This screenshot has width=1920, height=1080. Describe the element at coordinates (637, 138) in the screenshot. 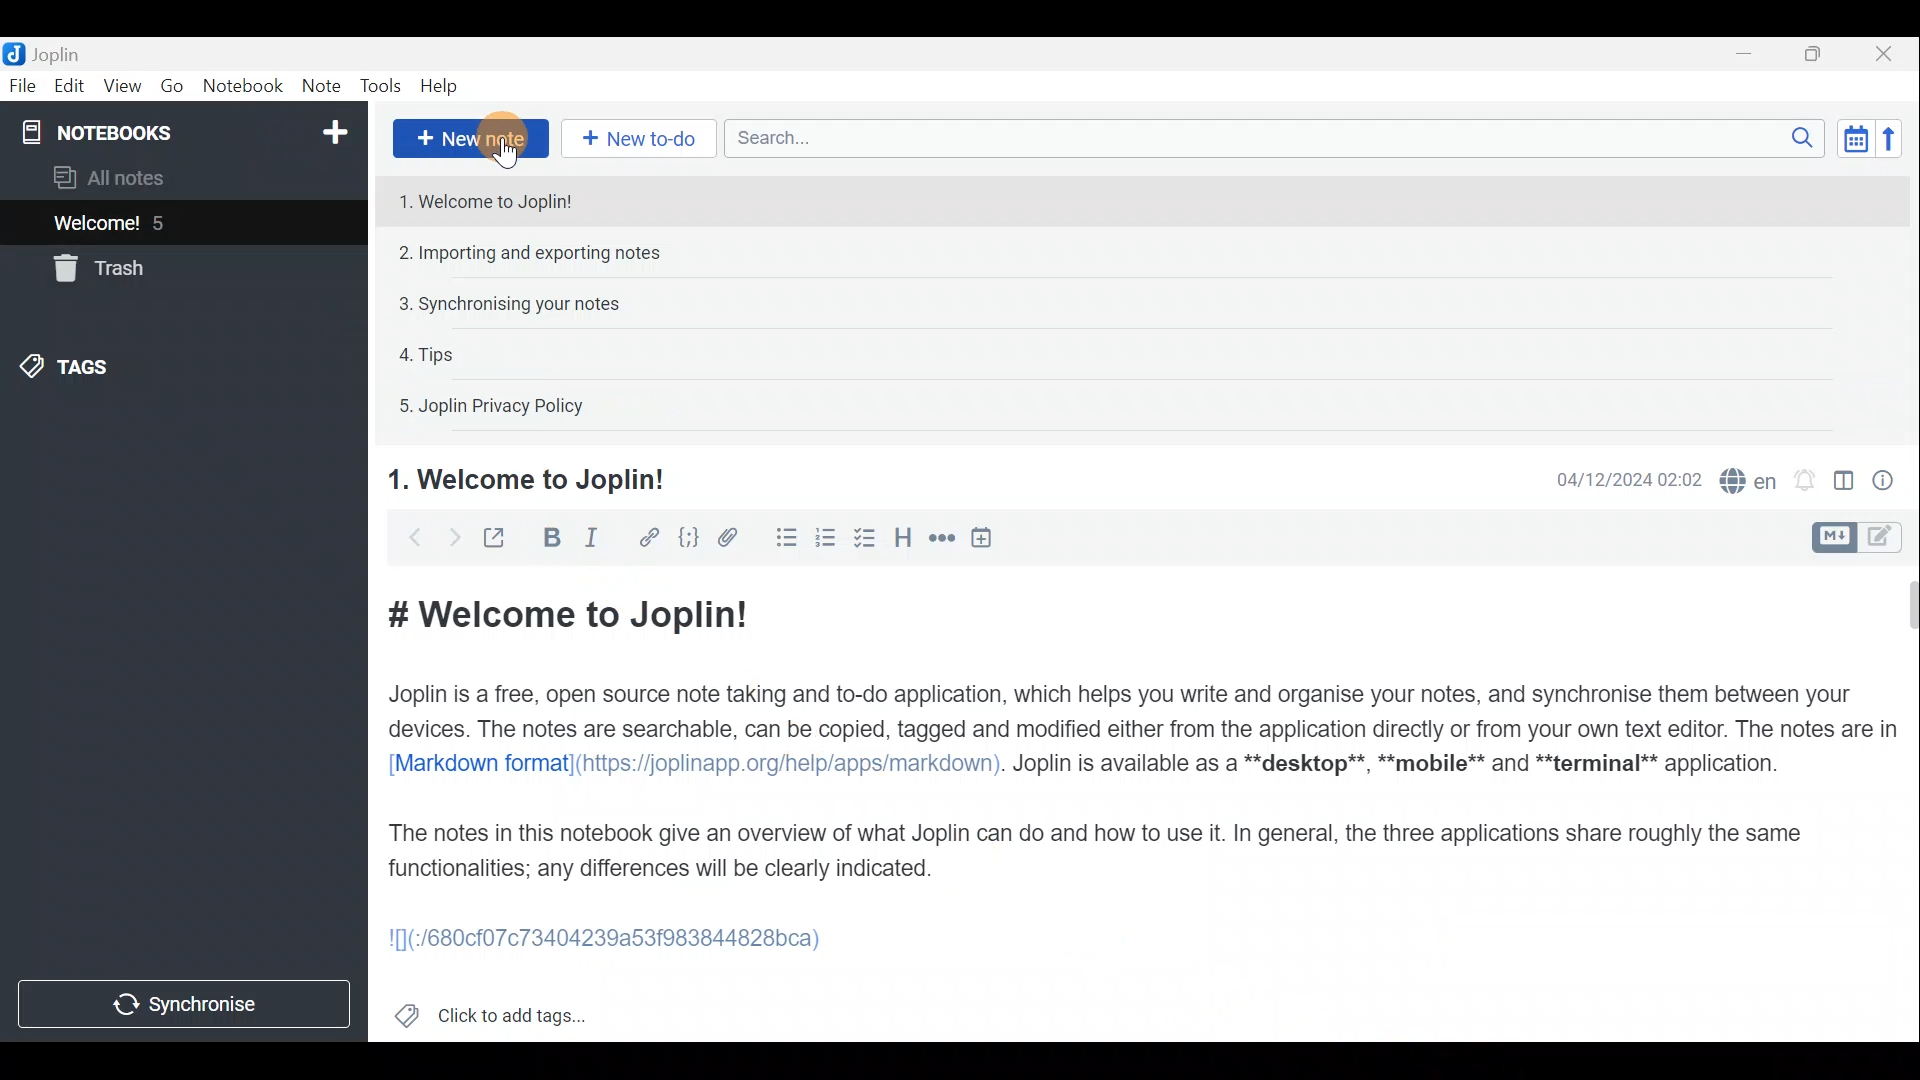

I see `New to-do` at that location.